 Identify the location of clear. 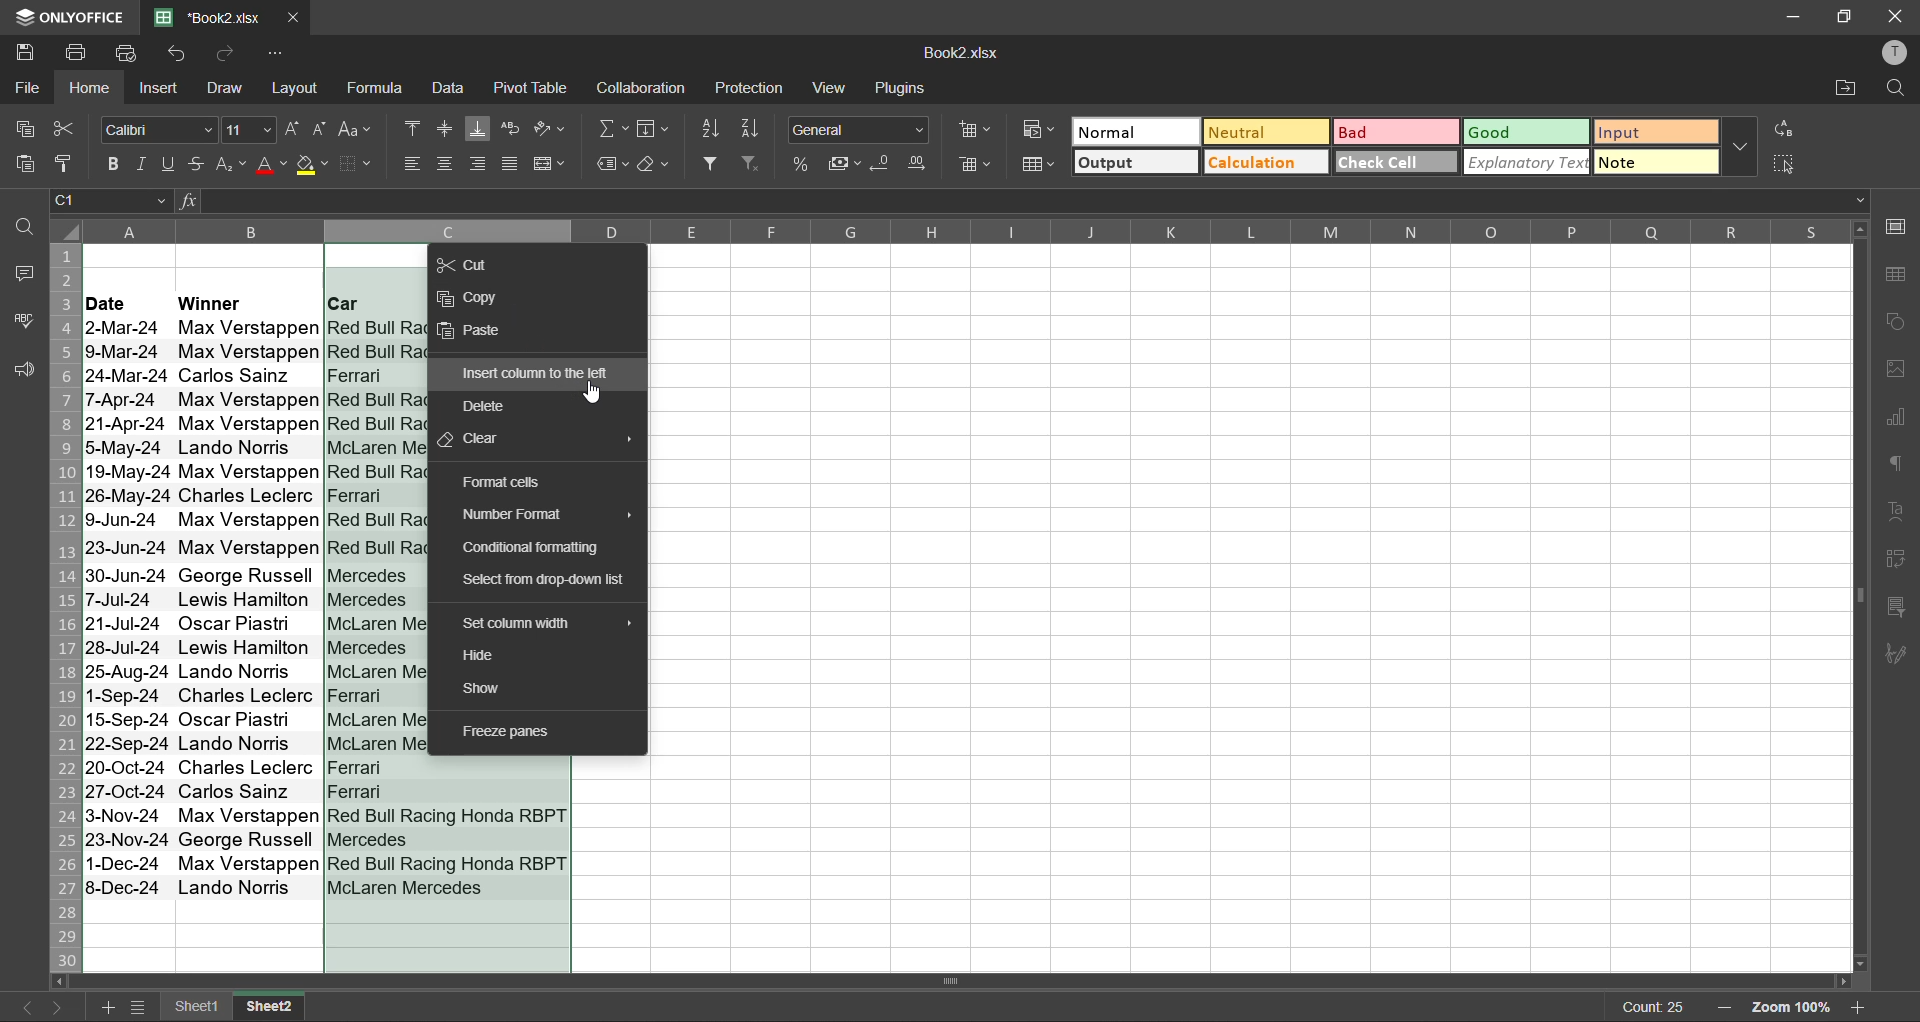
(473, 438).